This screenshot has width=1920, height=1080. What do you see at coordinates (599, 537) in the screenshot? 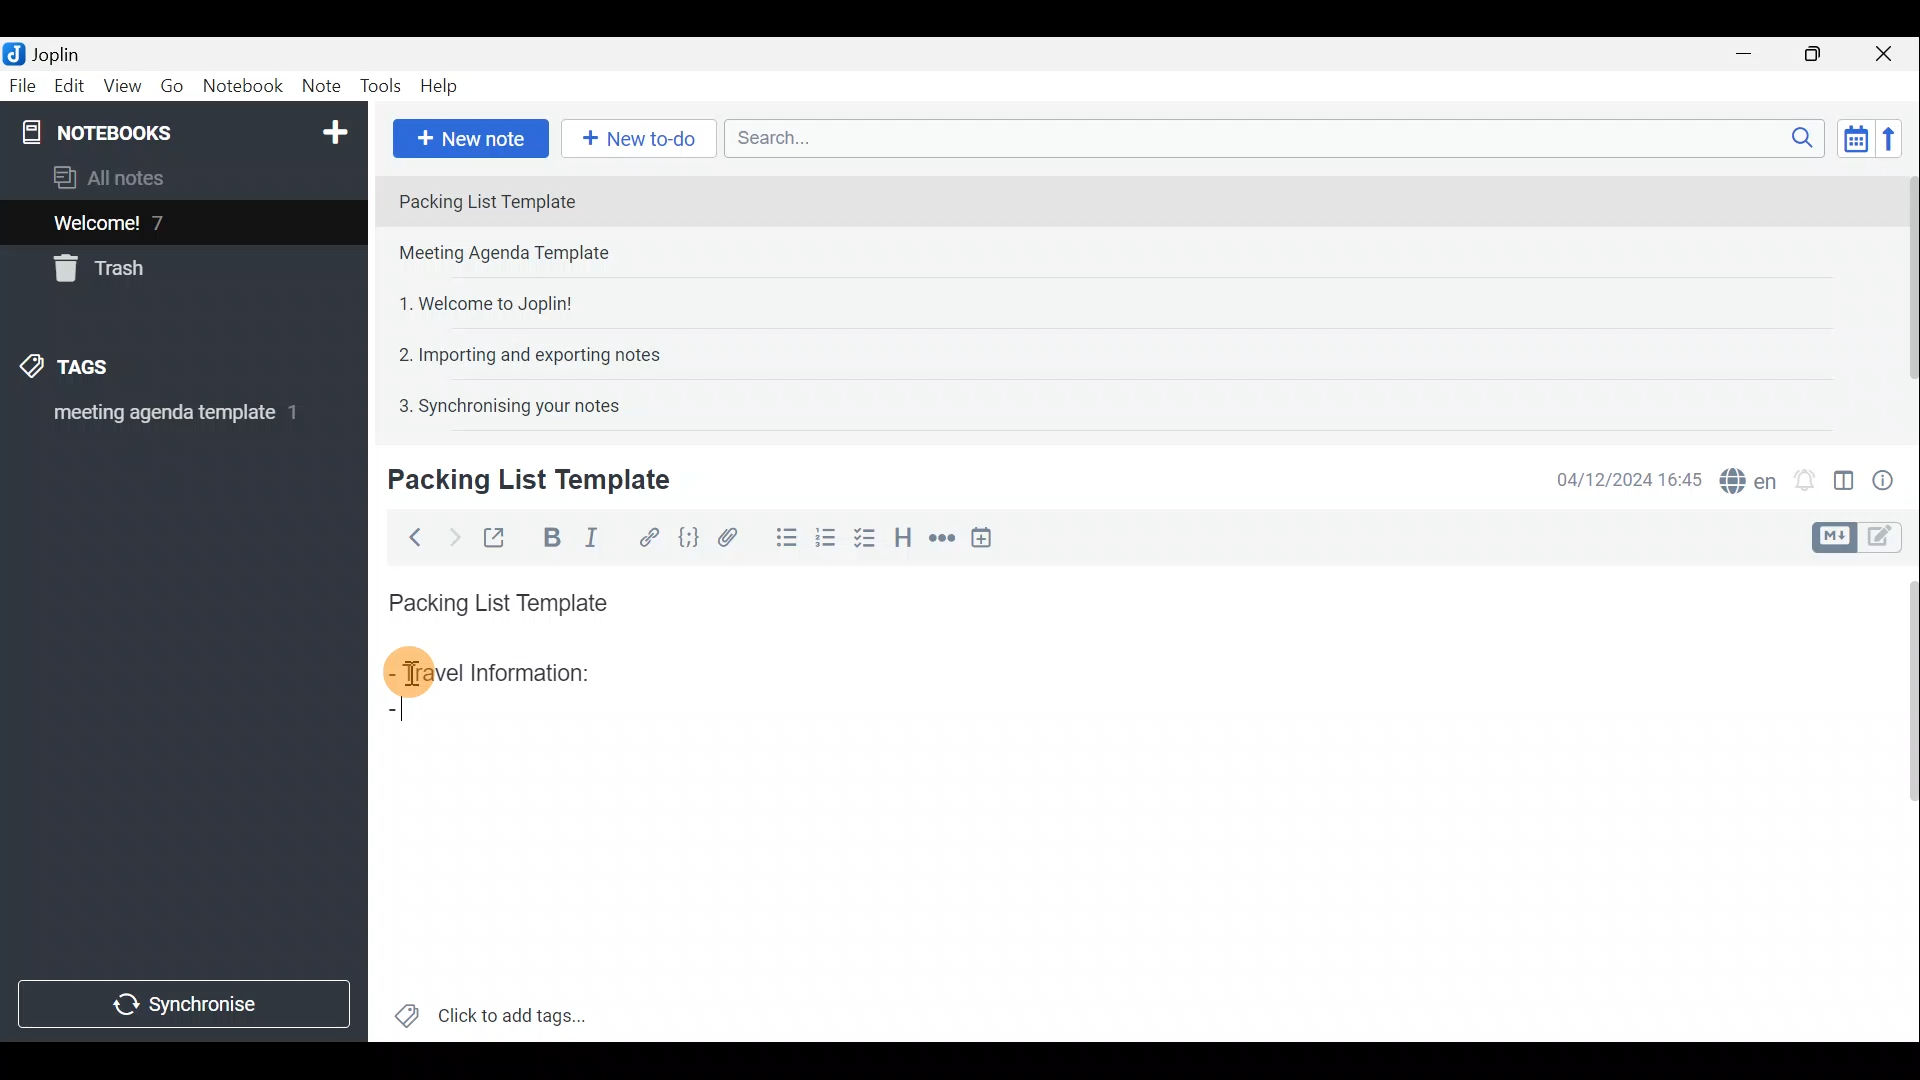
I see `Italic` at bounding box center [599, 537].